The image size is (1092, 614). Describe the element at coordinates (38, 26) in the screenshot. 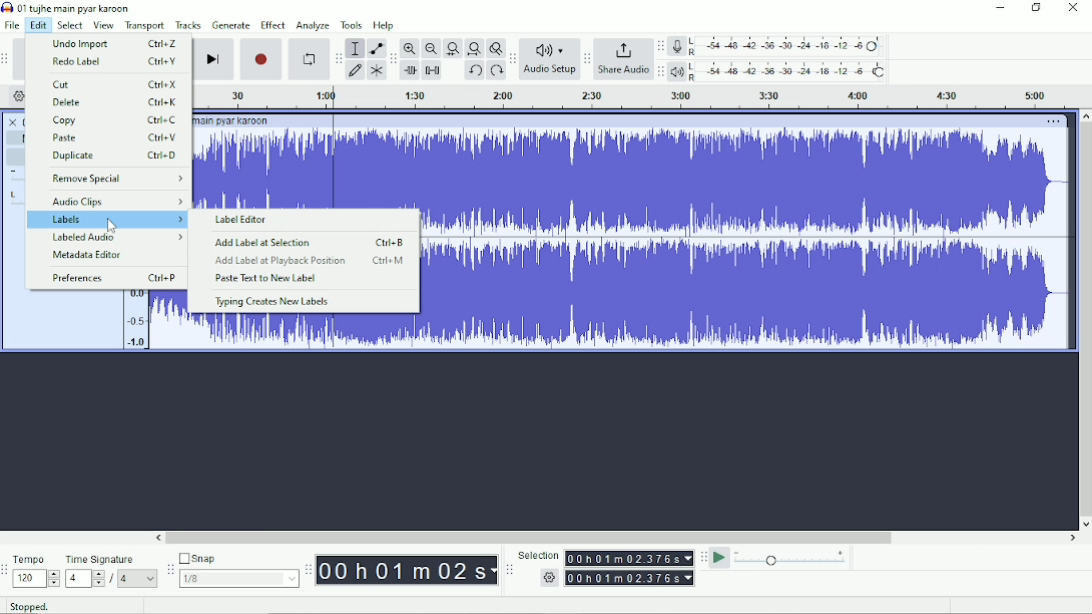

I see `Edit` at that location.